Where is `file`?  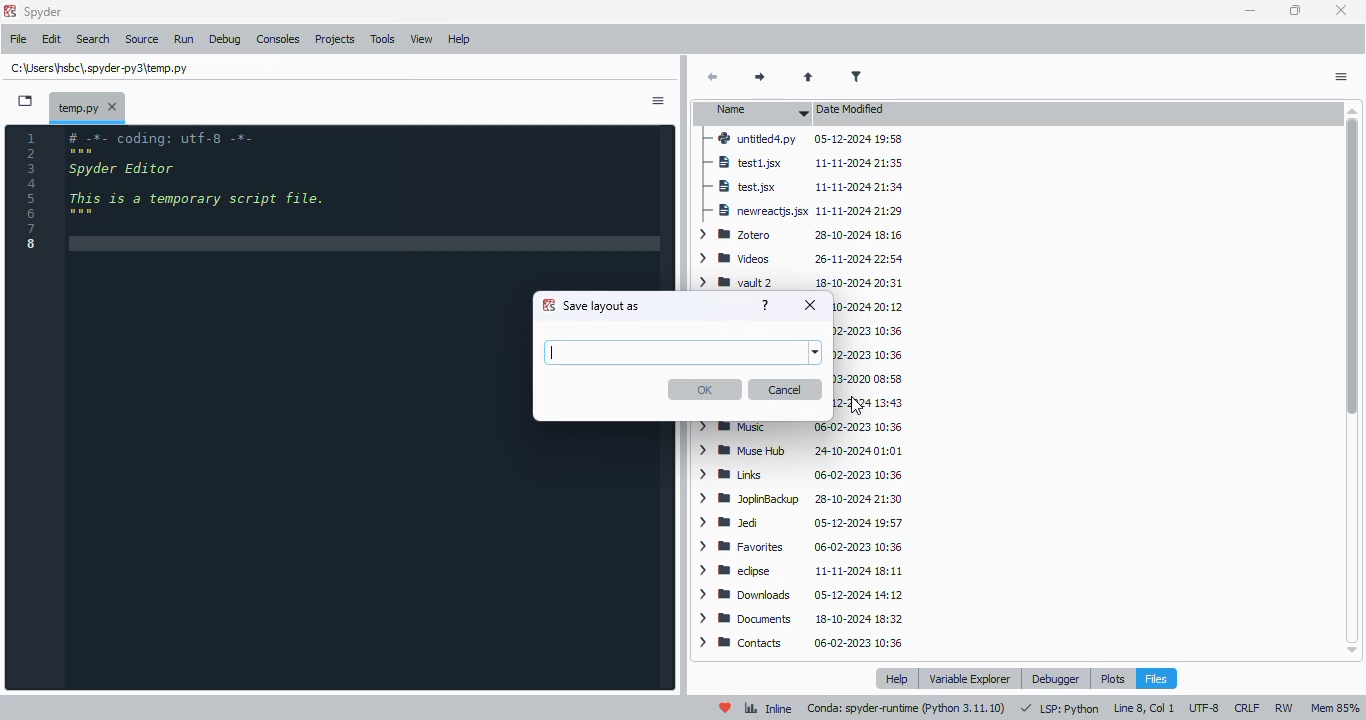
file is located at coordinates (20, 40).